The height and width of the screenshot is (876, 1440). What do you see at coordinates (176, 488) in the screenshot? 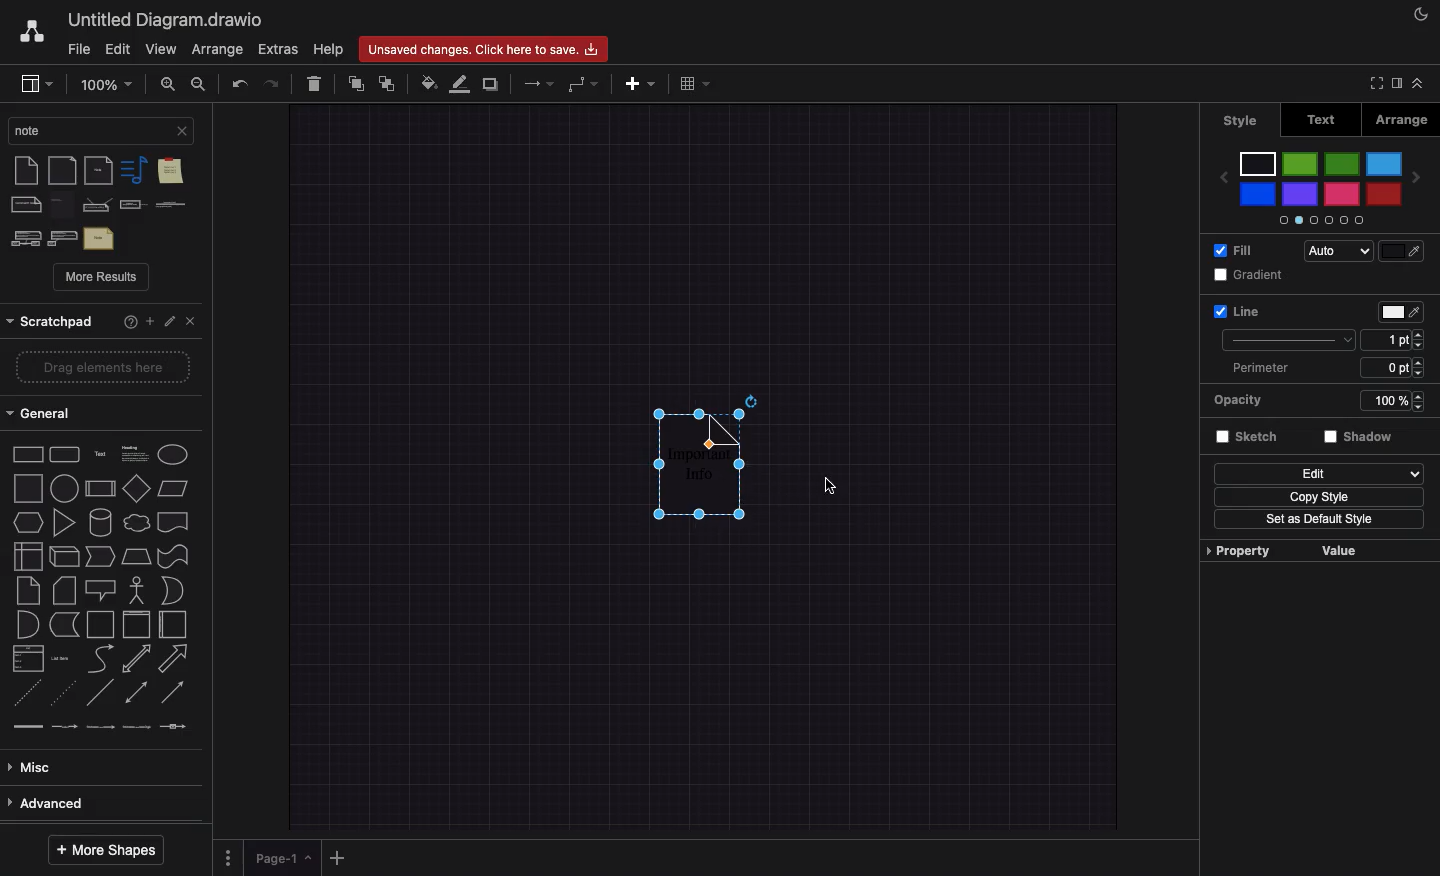
I see `paralellogram` at bounding box center [176, 488].